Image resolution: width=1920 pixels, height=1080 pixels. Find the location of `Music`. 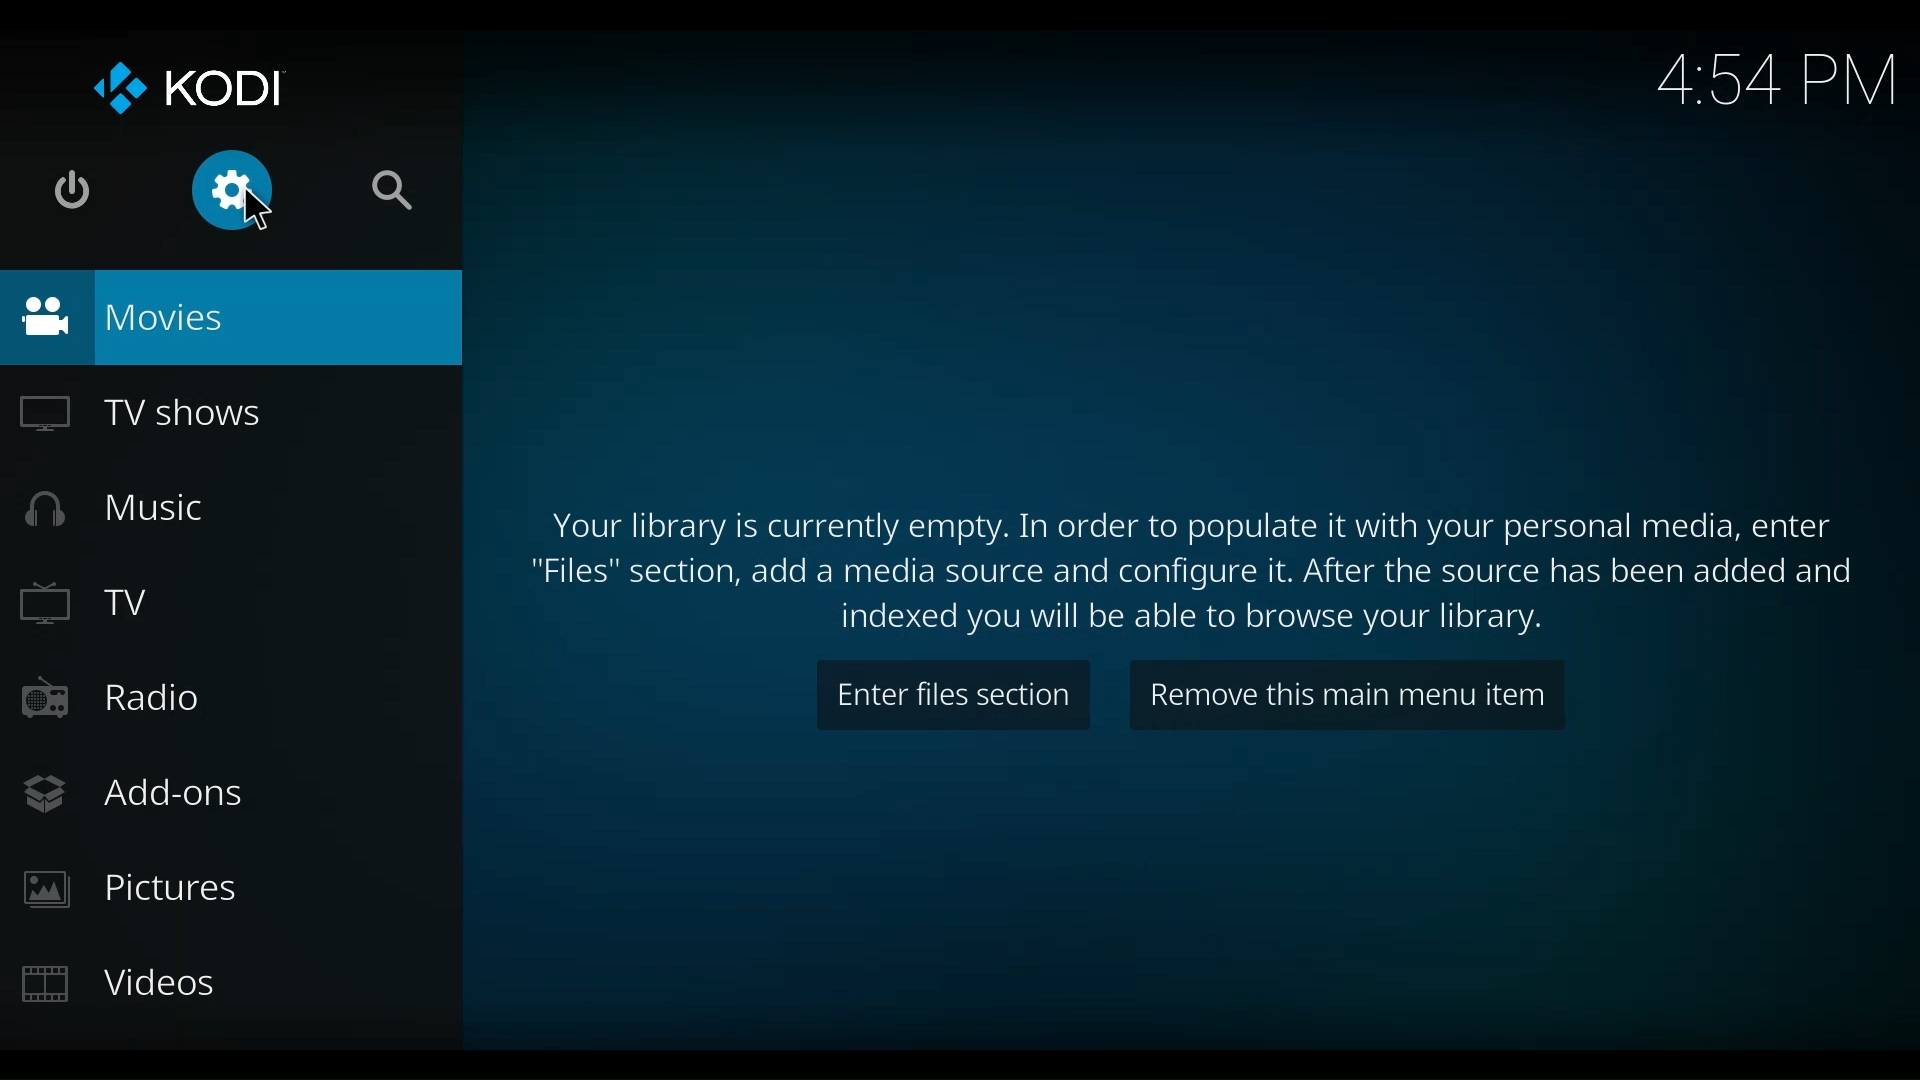

Music is located at coordinates (116, 512).